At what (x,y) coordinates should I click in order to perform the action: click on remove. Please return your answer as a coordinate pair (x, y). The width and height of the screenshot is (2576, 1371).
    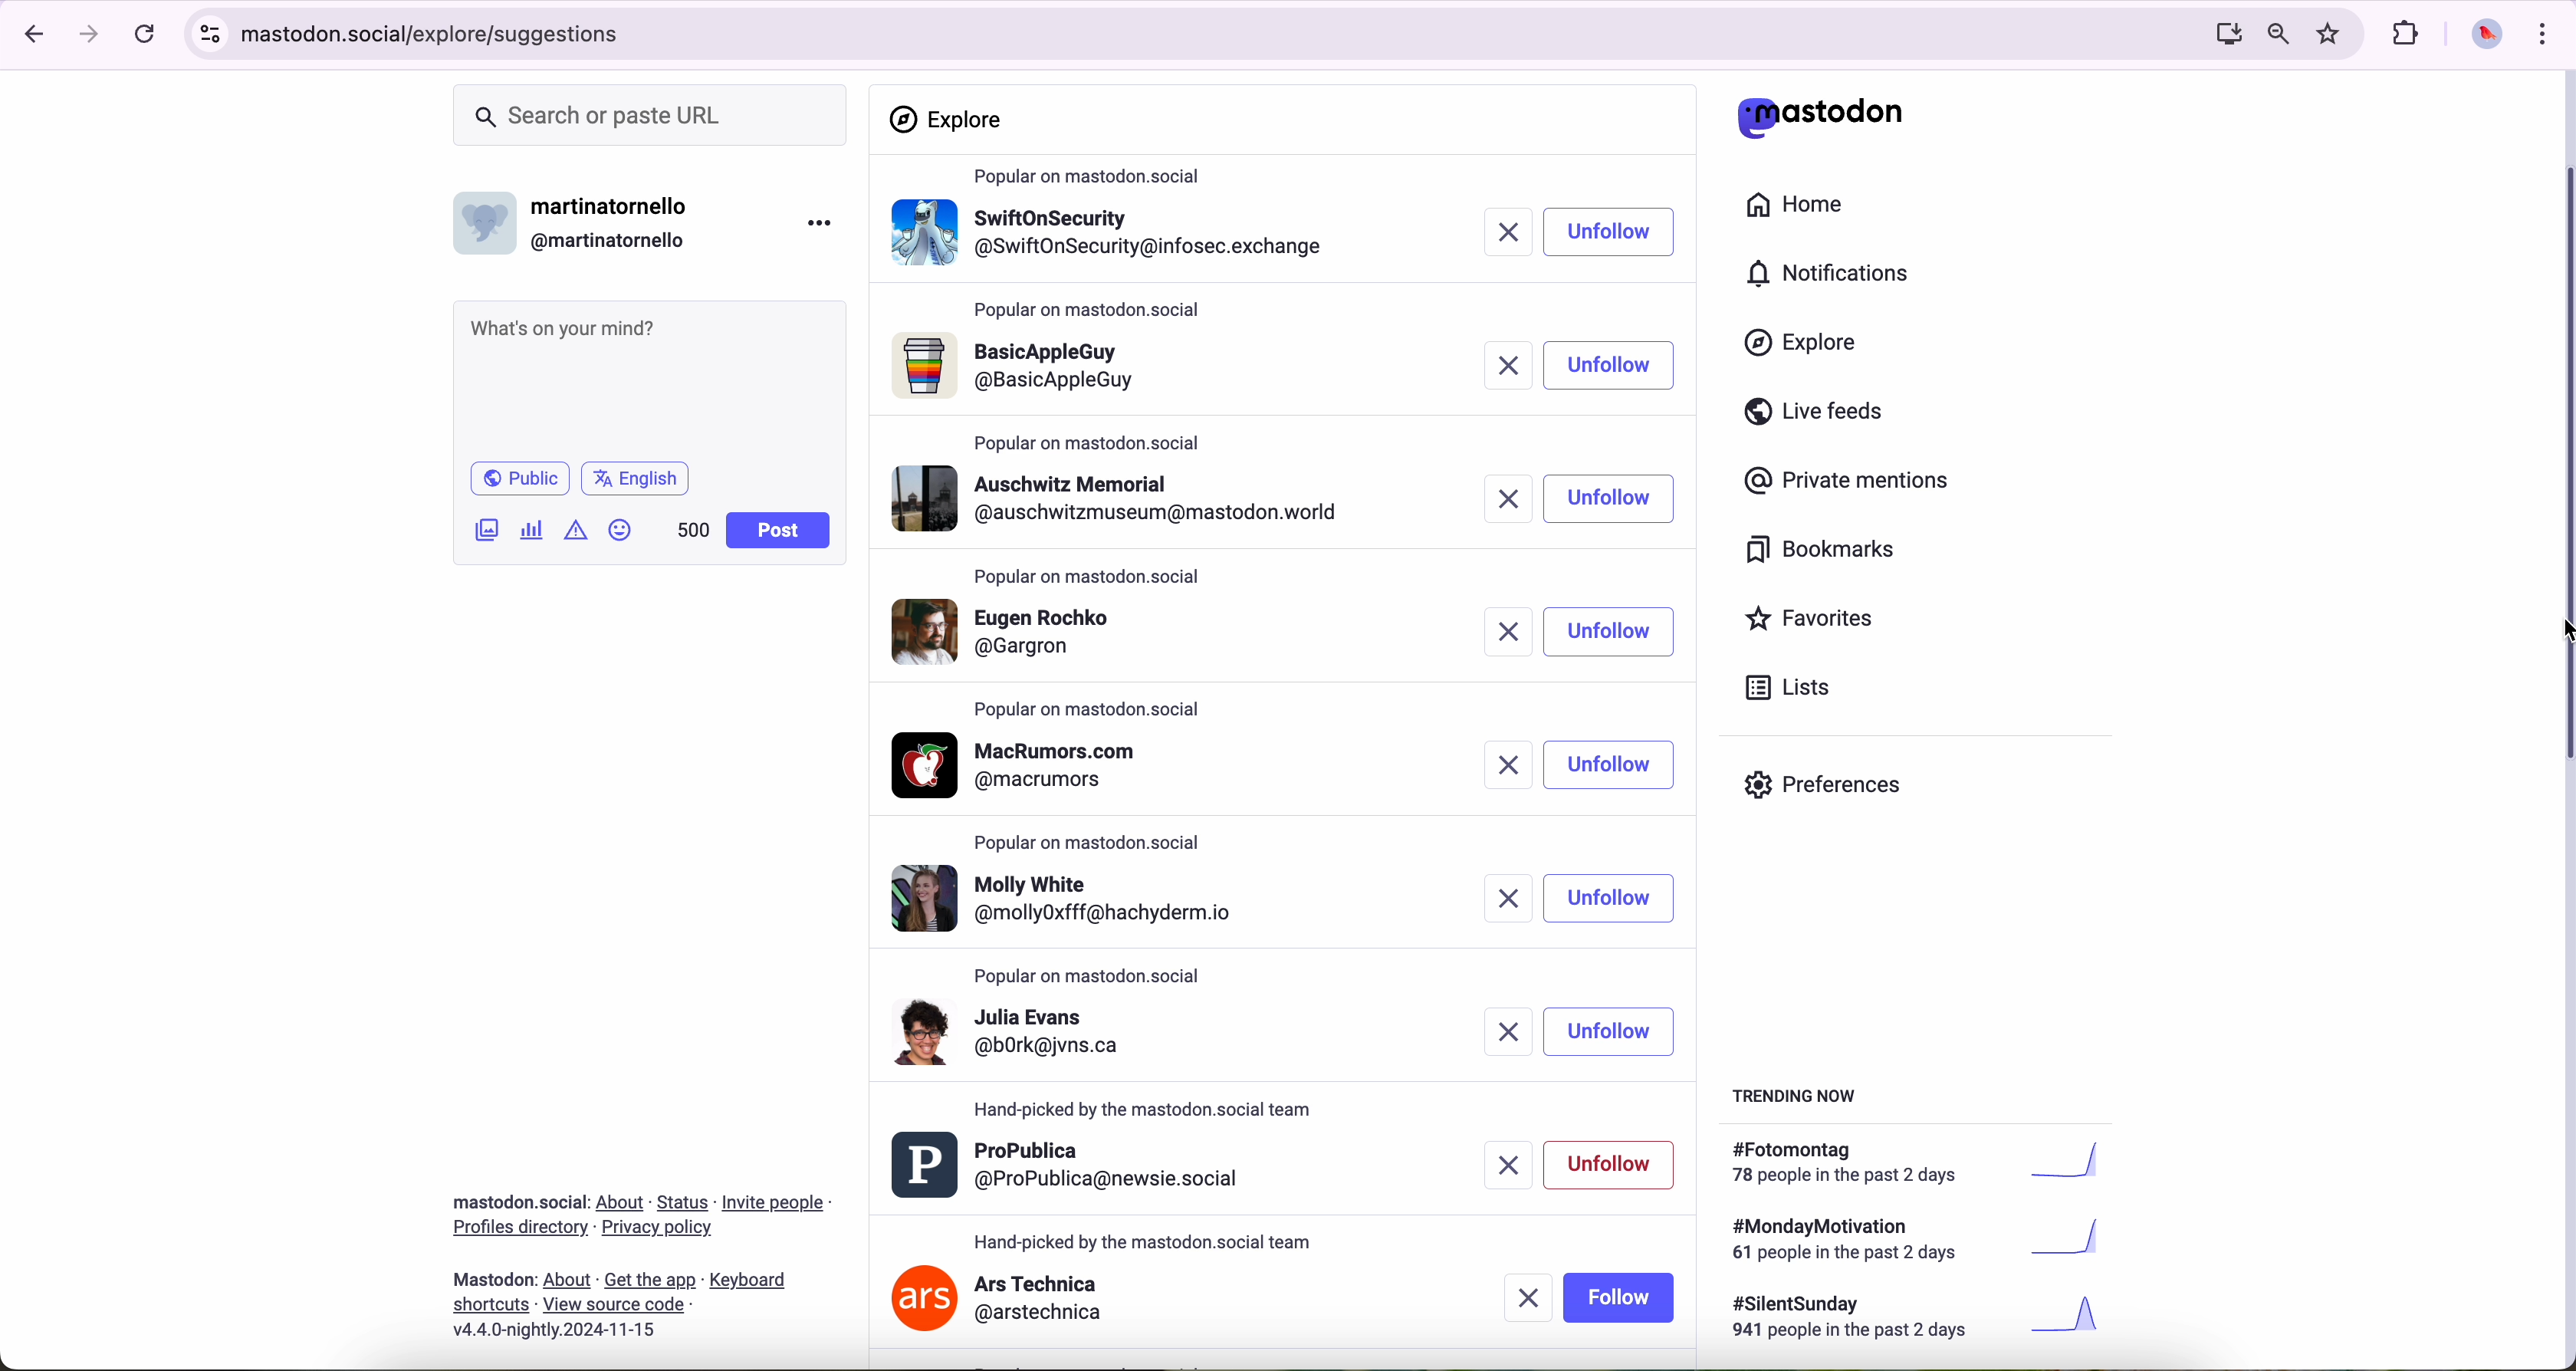
    Looking at the image, I should click on (1496, 1033).